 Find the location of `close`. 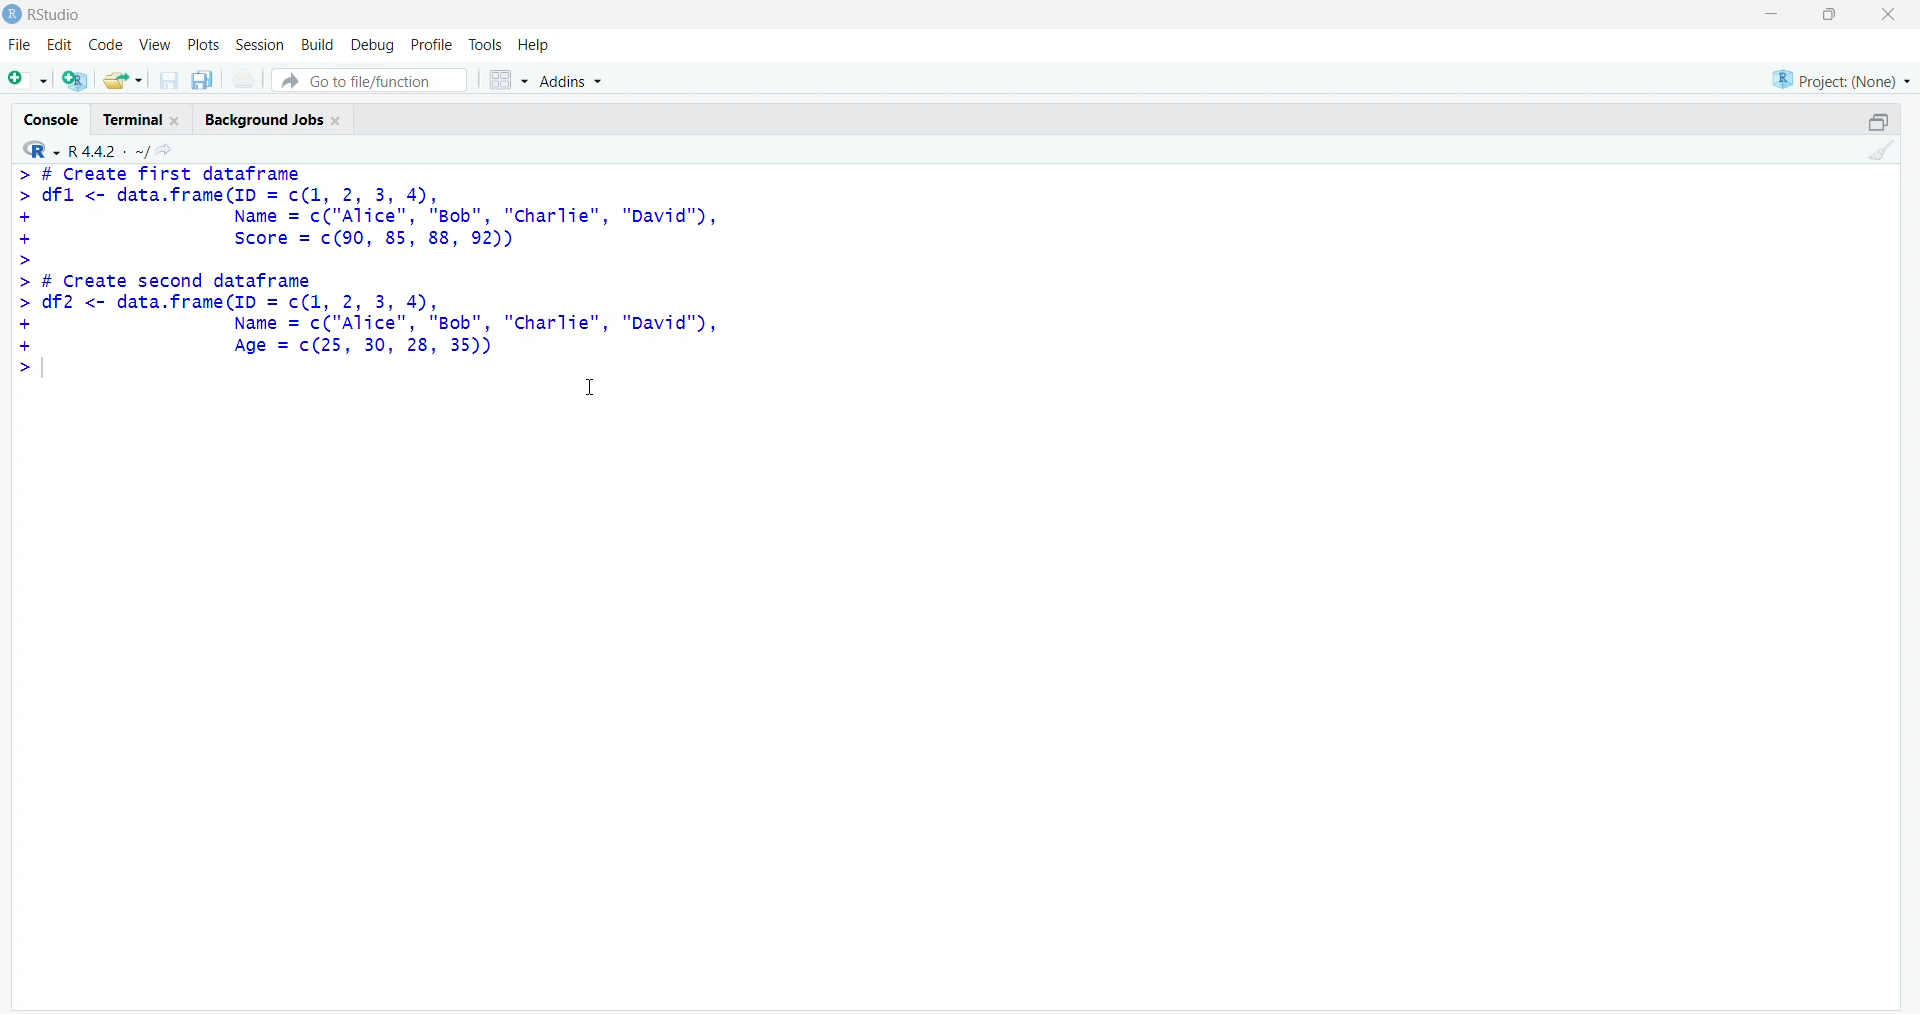

close is located at coordinates (177, 120).